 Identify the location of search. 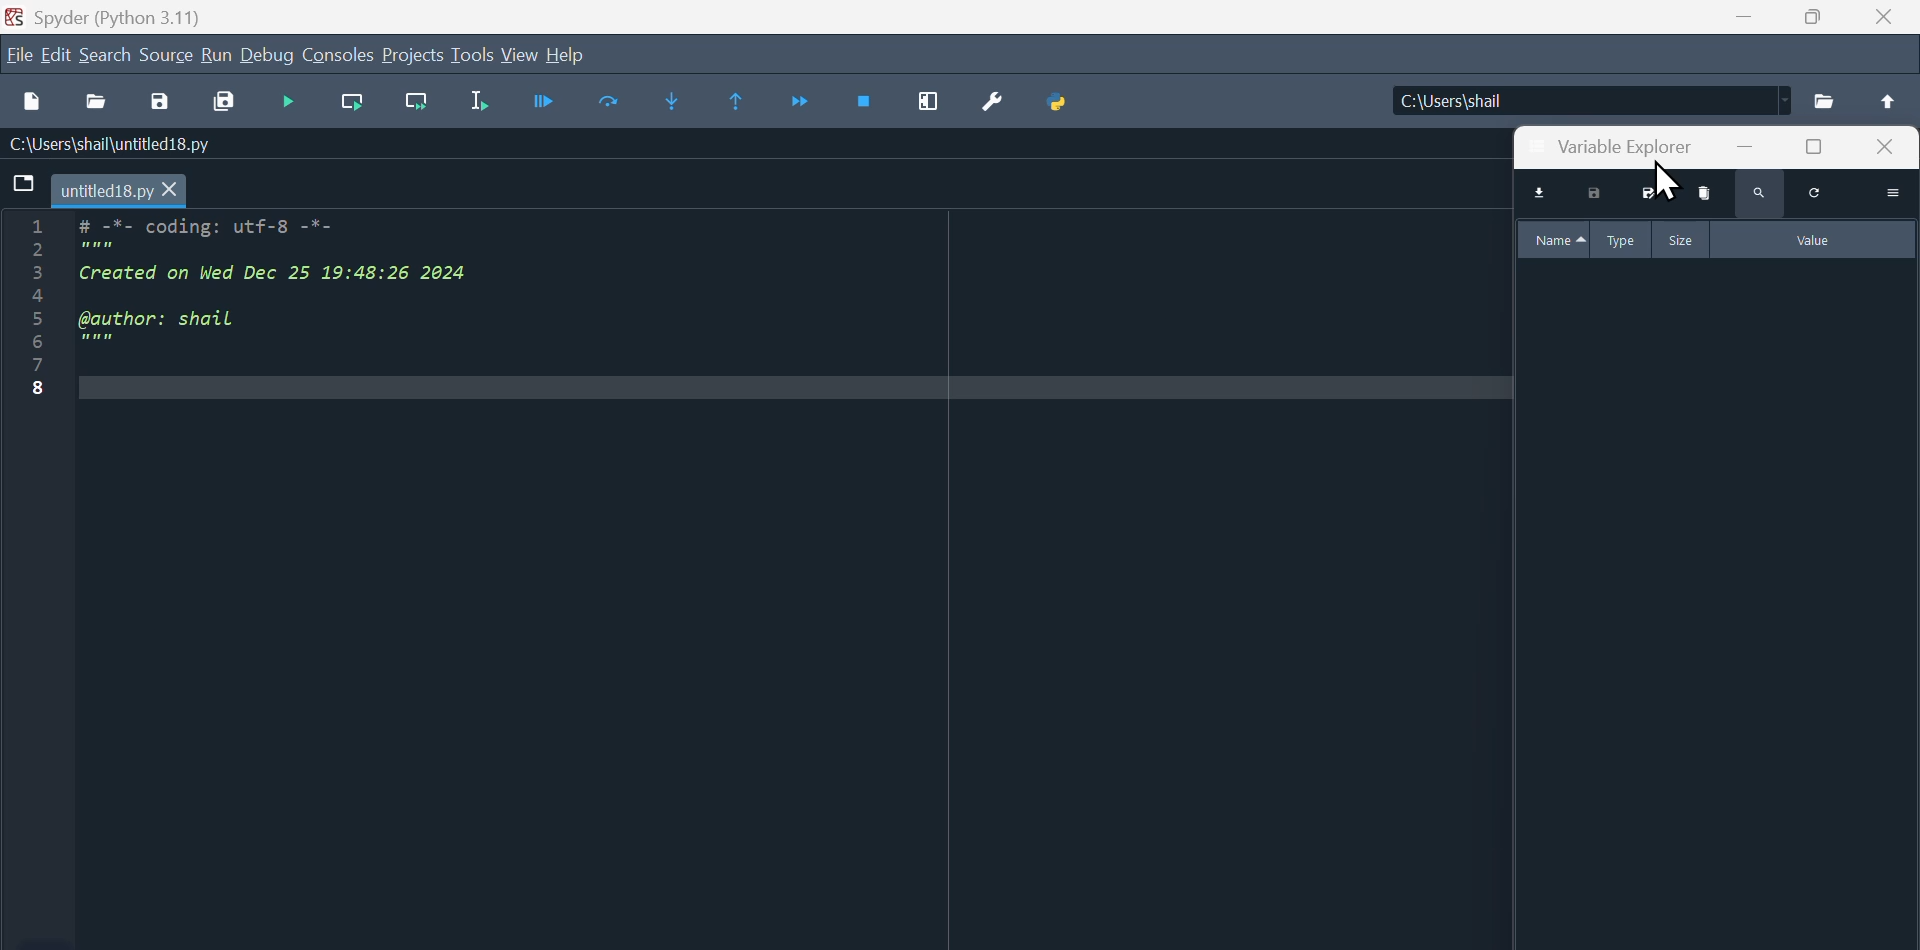
(1757, 197).